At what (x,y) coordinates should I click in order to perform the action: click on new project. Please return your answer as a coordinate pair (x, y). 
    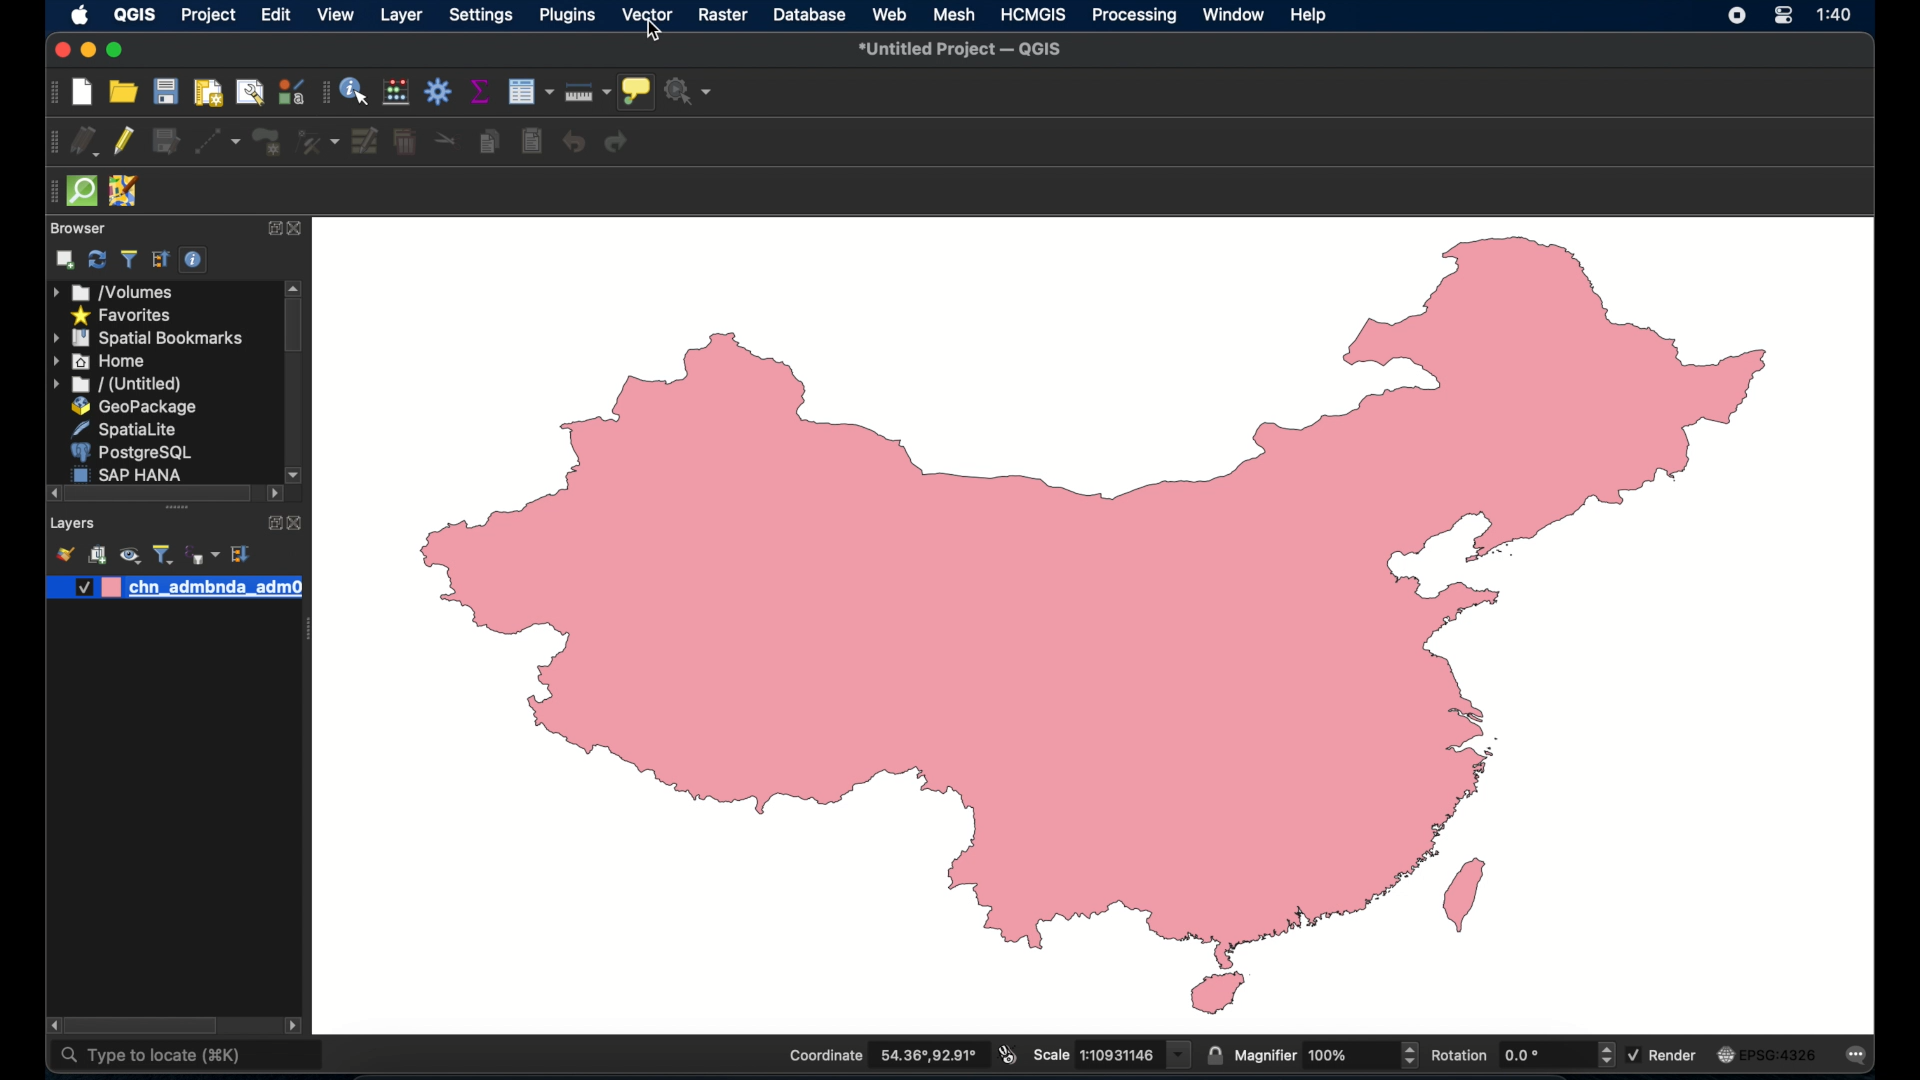
    Looking at the image, I should click on (83, 92).